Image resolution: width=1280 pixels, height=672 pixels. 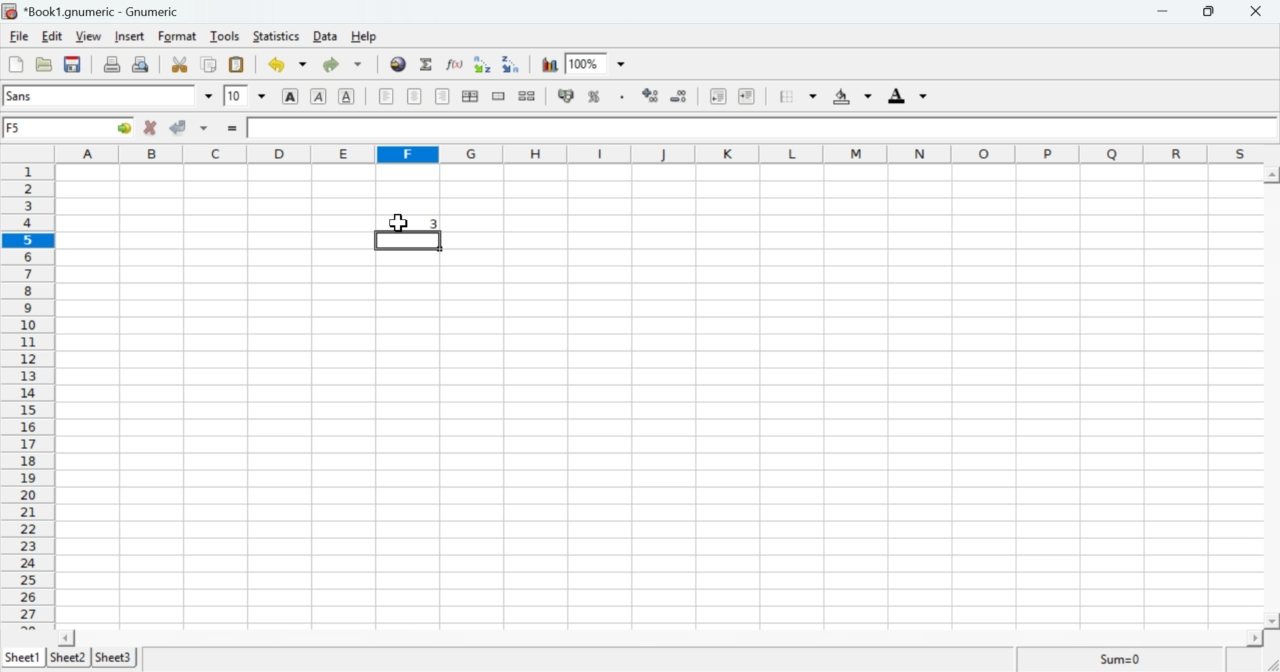 What do you see at coordinates (21, 36) in the screenshot?
I see `File` at bounding box center [21, 36].